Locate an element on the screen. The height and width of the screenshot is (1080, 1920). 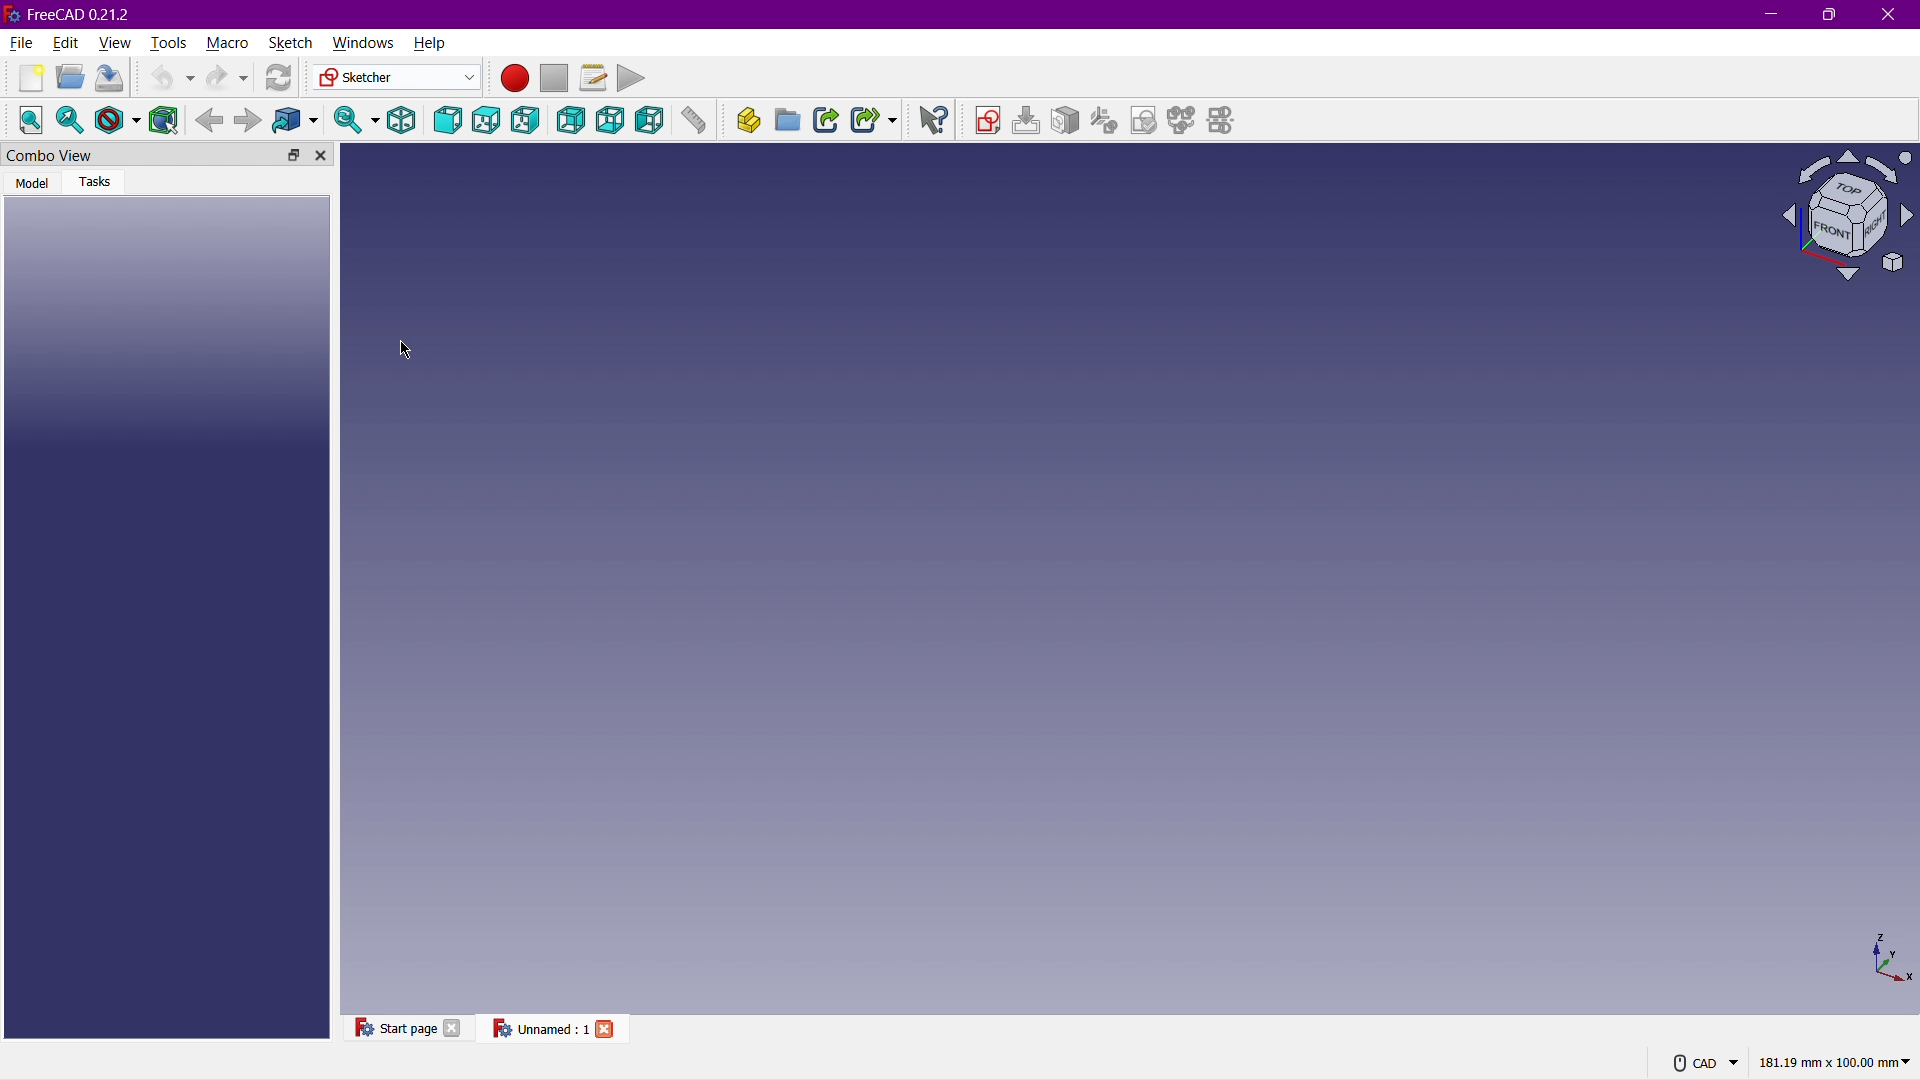
Sketcher is located at coordinates (395, 79).